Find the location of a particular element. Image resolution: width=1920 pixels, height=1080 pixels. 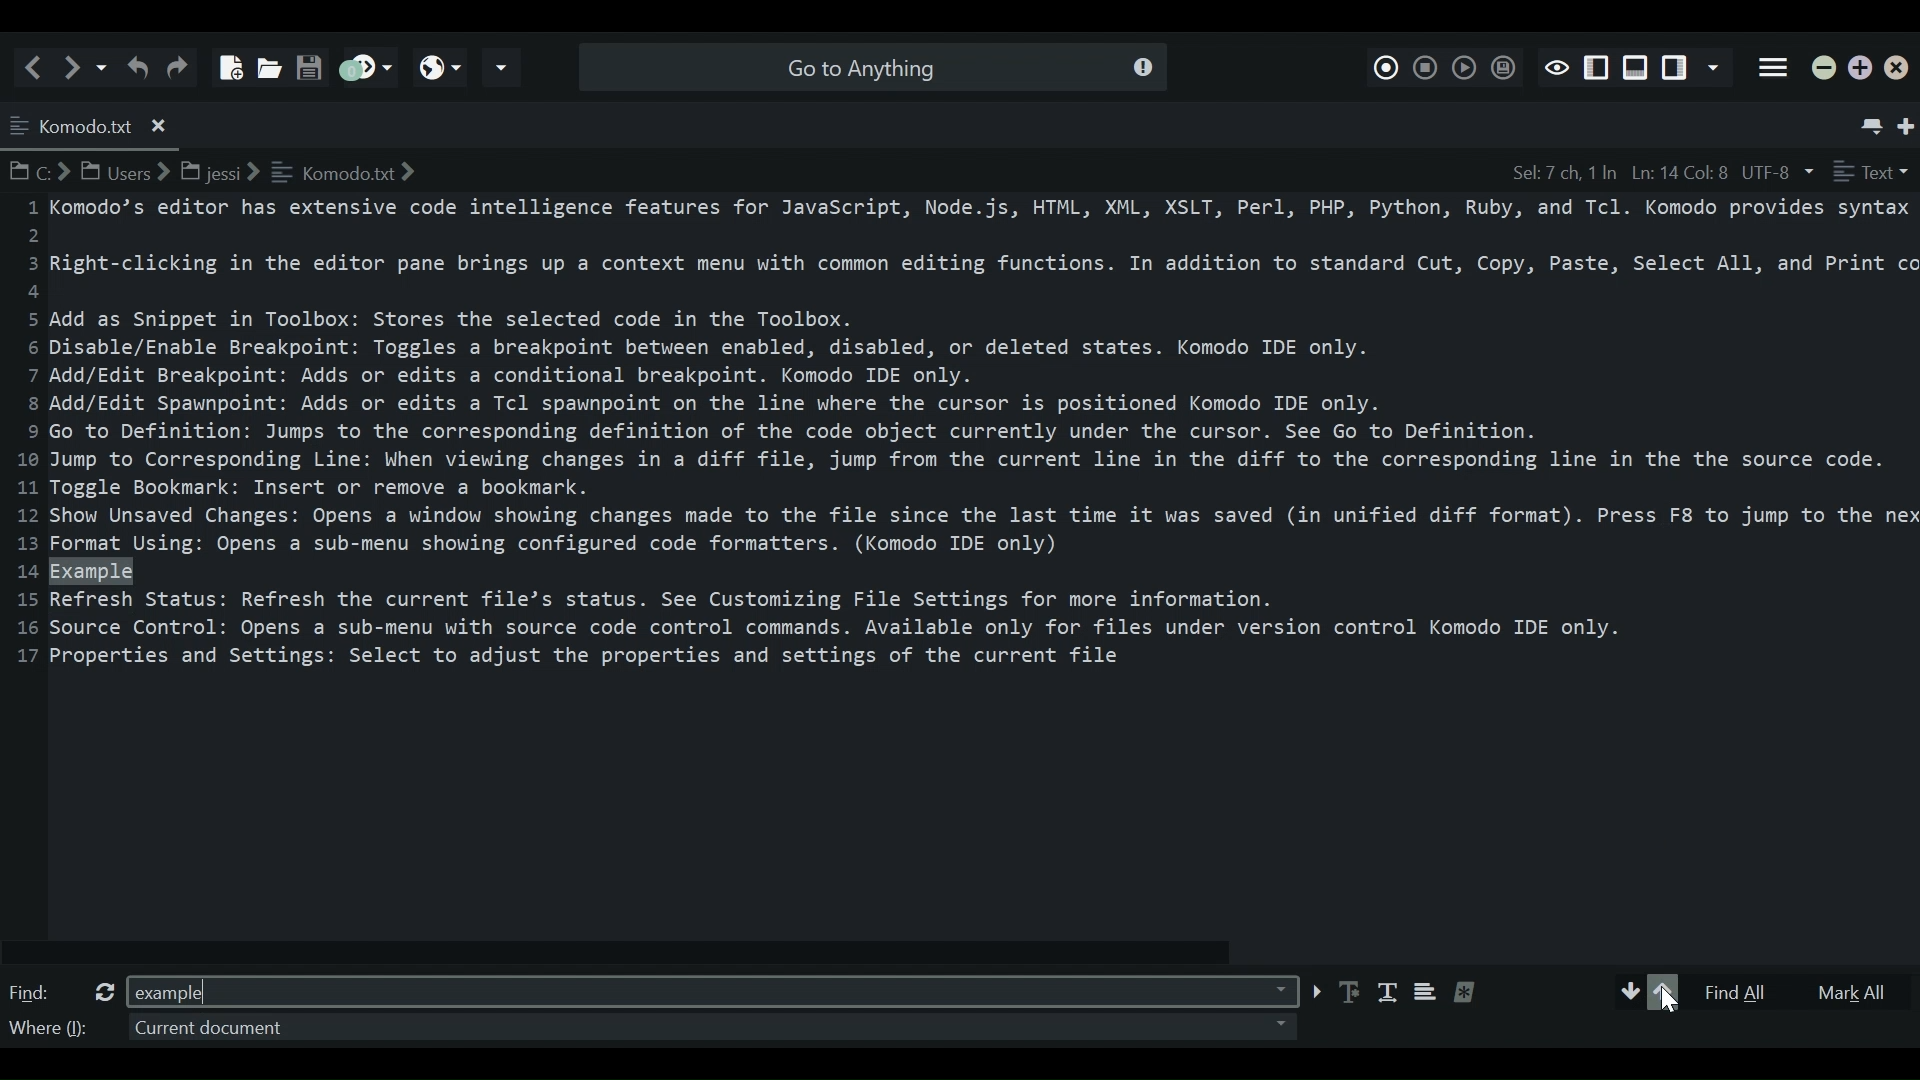

Arrow up is located at coordinates (1663, 992).